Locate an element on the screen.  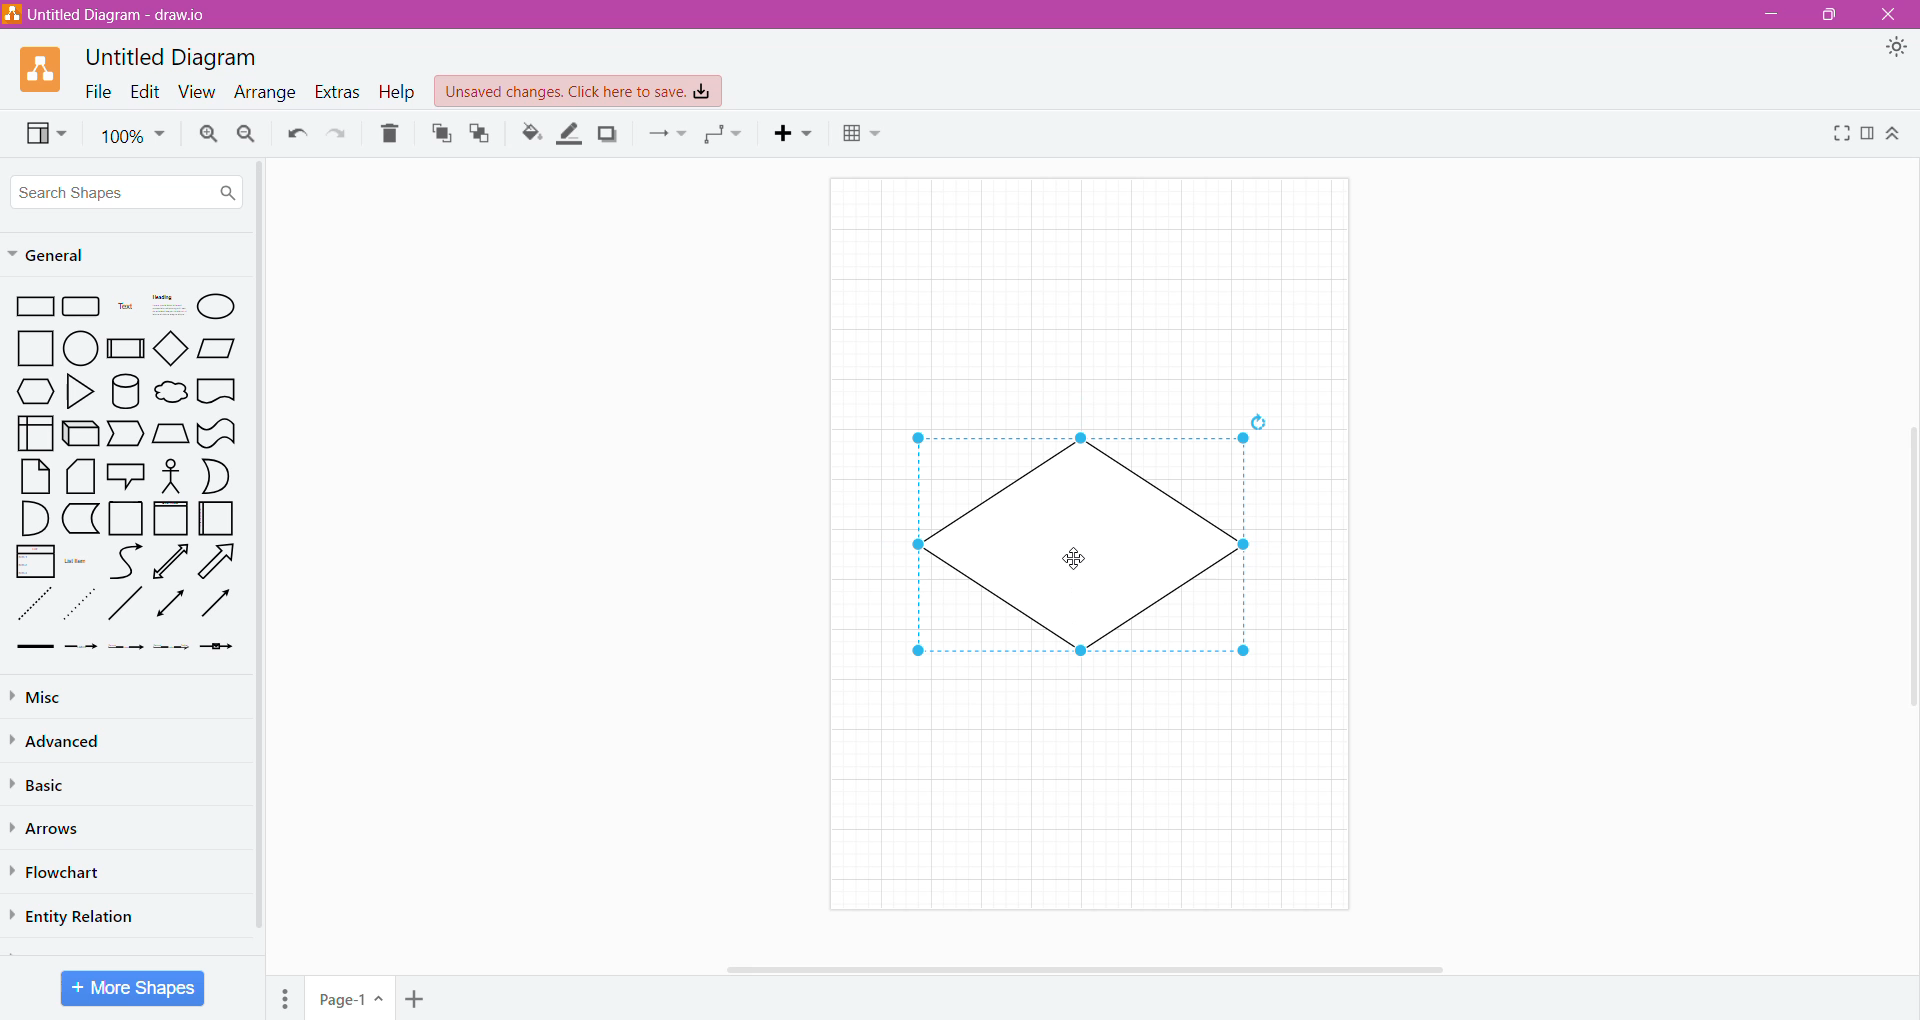
Bidirectional Connector is located at coordinates (172, 607).